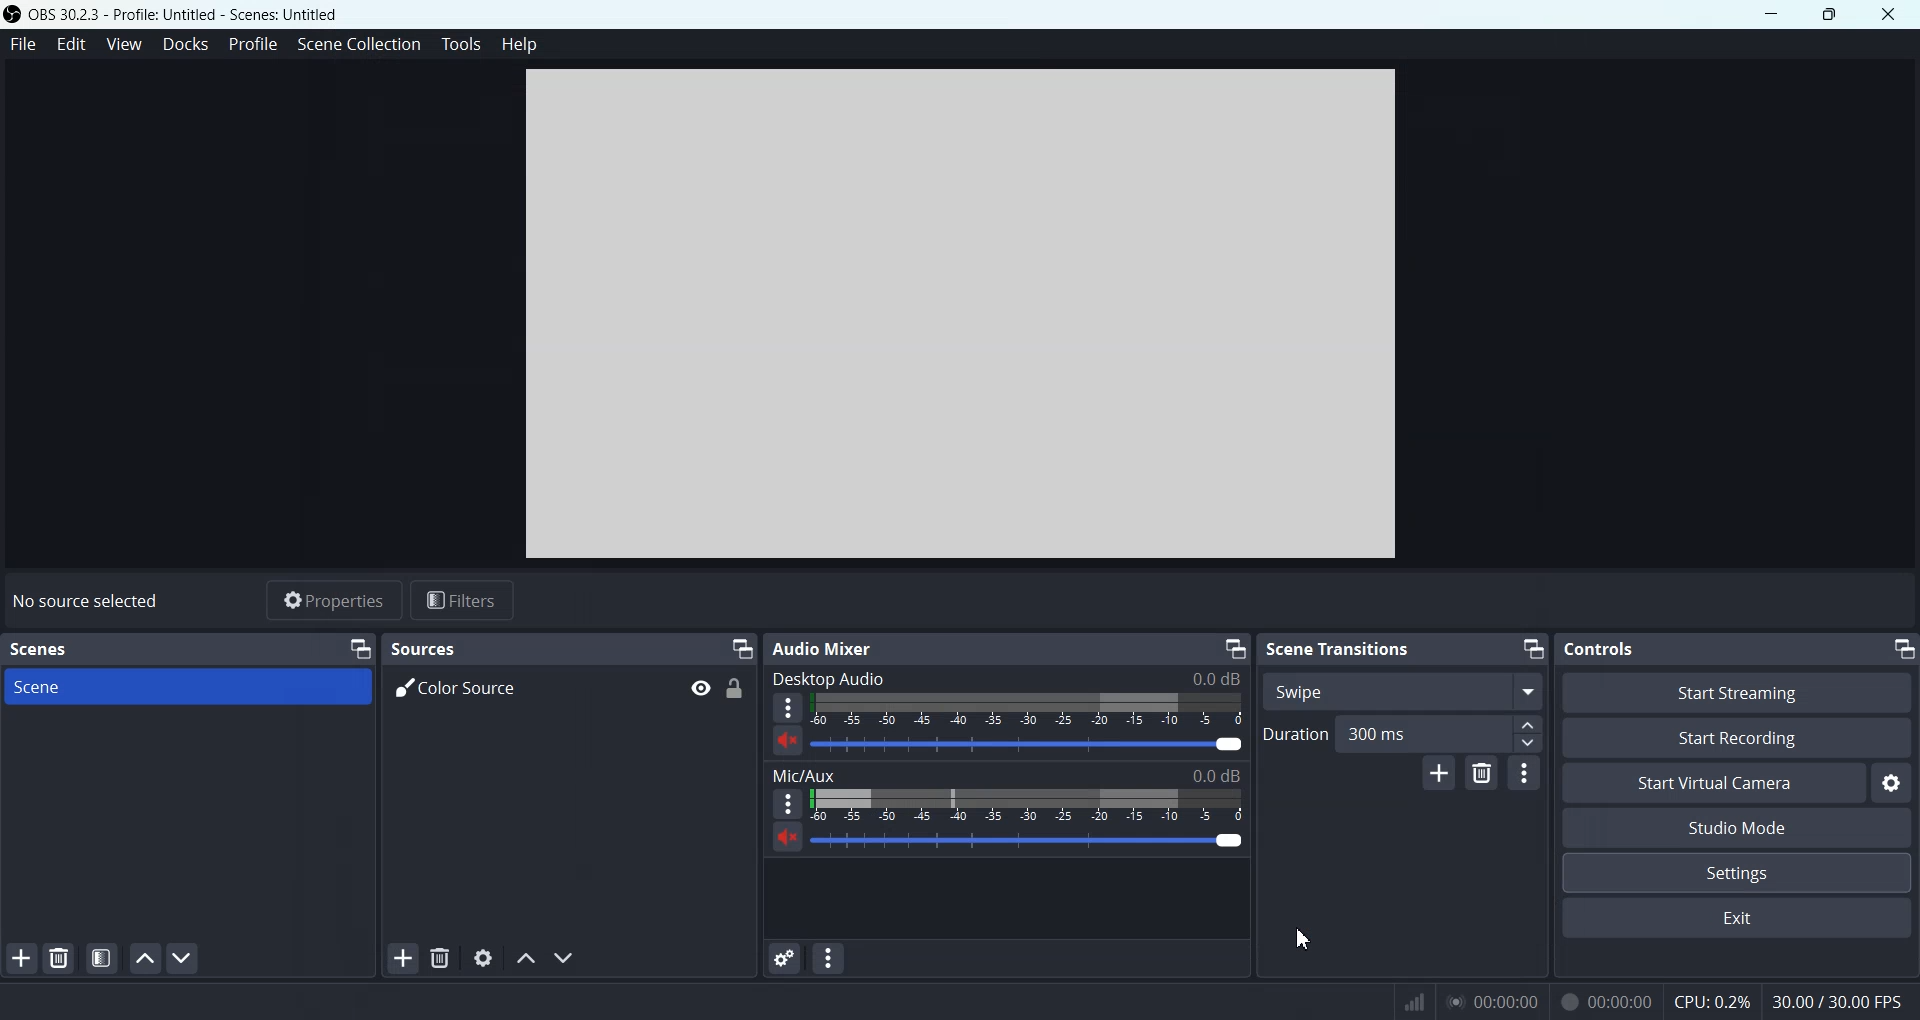  I want to click on Add Scene, so click(20, 958).